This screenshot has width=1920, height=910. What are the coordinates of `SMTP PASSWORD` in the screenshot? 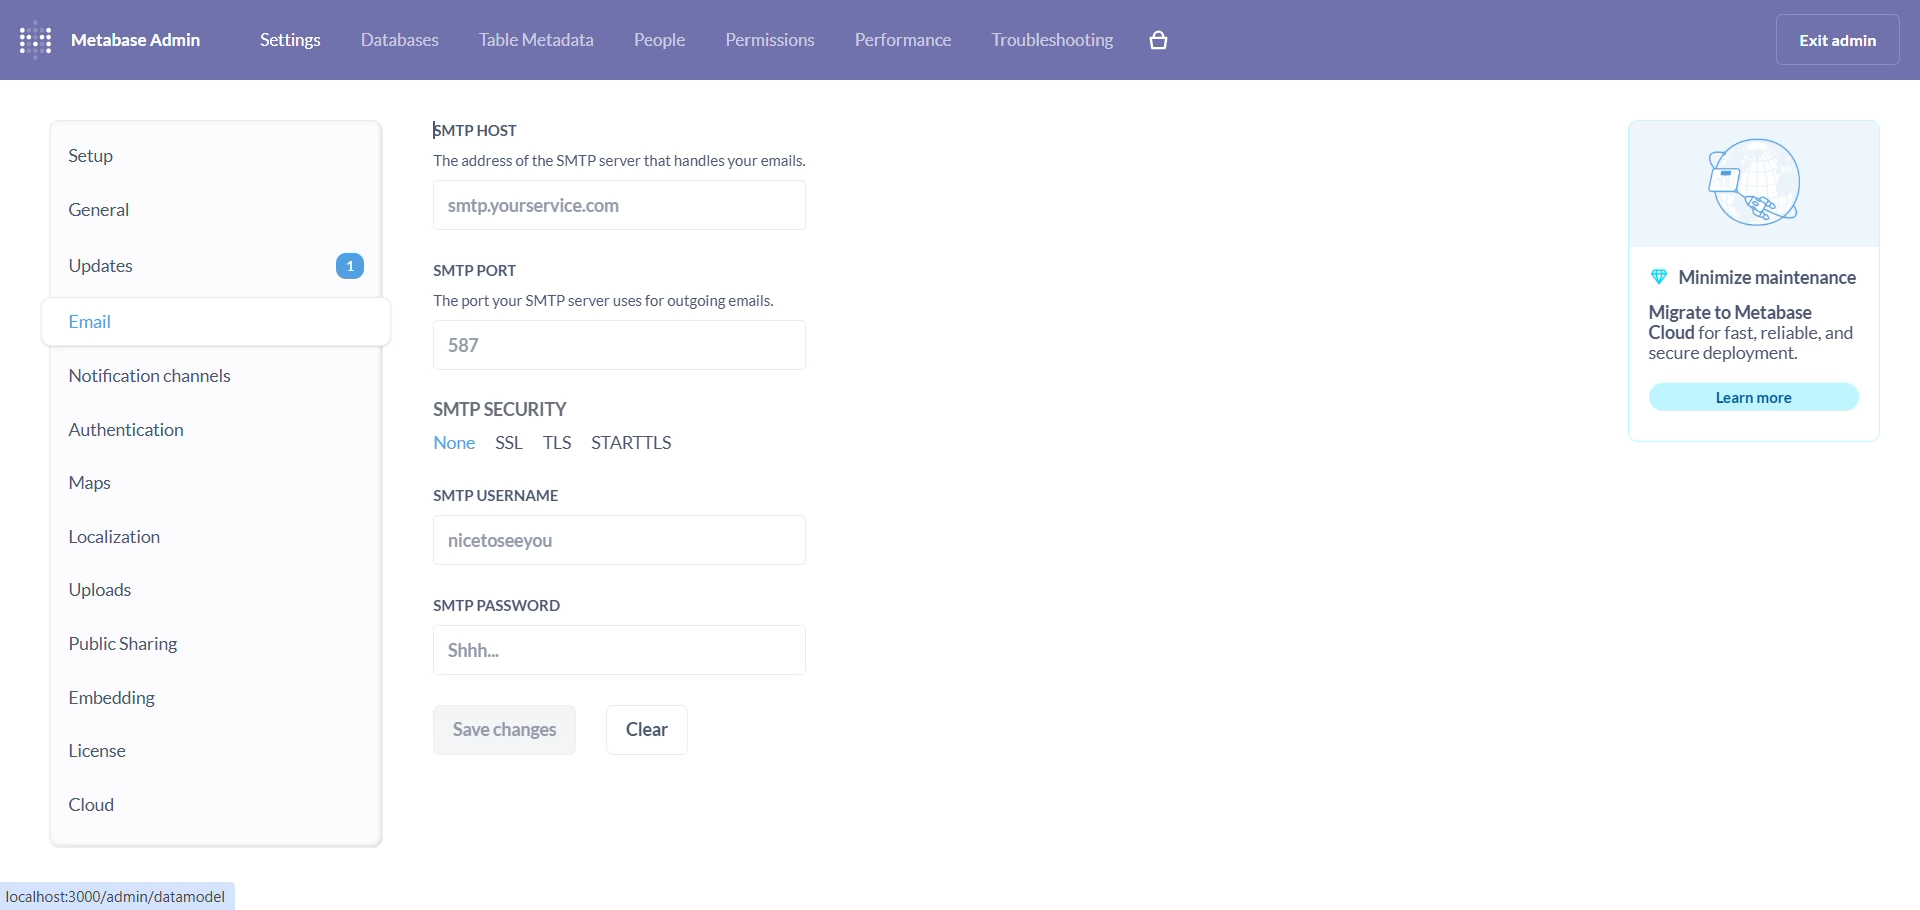 It's located at (507, 606).